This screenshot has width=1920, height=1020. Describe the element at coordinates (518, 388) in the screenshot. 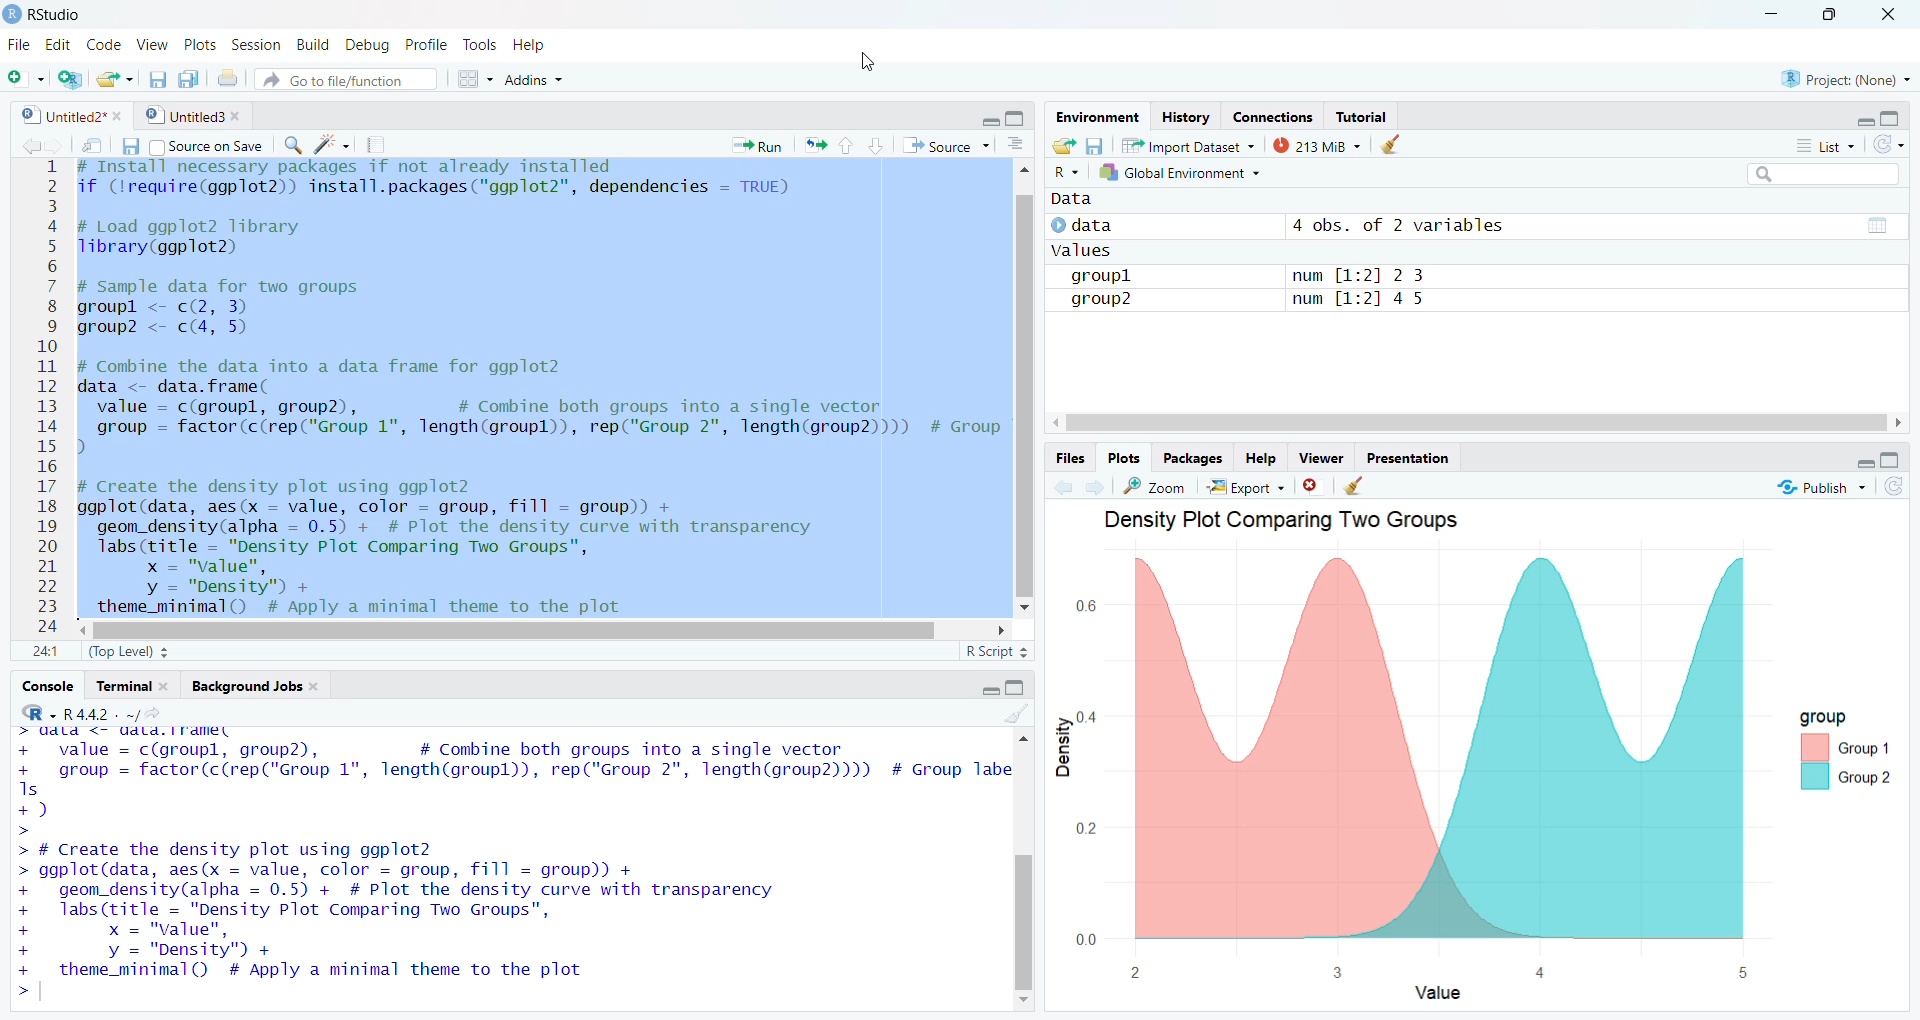

I see `f (lrequire(ggplot2)) install.packages ("ggplot2", dependencies = TRUE)
Load ggplot2 library
ibrary(ggplot2) 1
Sample data for two groups
roupl <- c(2, 3)
roup2 <- c(4, 5)
Combine the data into a data frame for ggplot2
ata <- data. frame(
value = c(groupl, group2), # Combine both groups into a single vector
group = factor (c(rep("Group 1", Tength(groupl)), rep("Group 2", Tength(group2)))) # Group
Create the density plot using ggplot2
gplot (data, aes(x = value, color = group, fill = group)) +
geom_density(alpha = 0.5) + # Plot the density curve with transparency
labs (title = "Density Plot Comparing Two Groups",
x = "value",
y = "Density") +
theme_minimal() # Apply a minimal theme to the plot` at that location.